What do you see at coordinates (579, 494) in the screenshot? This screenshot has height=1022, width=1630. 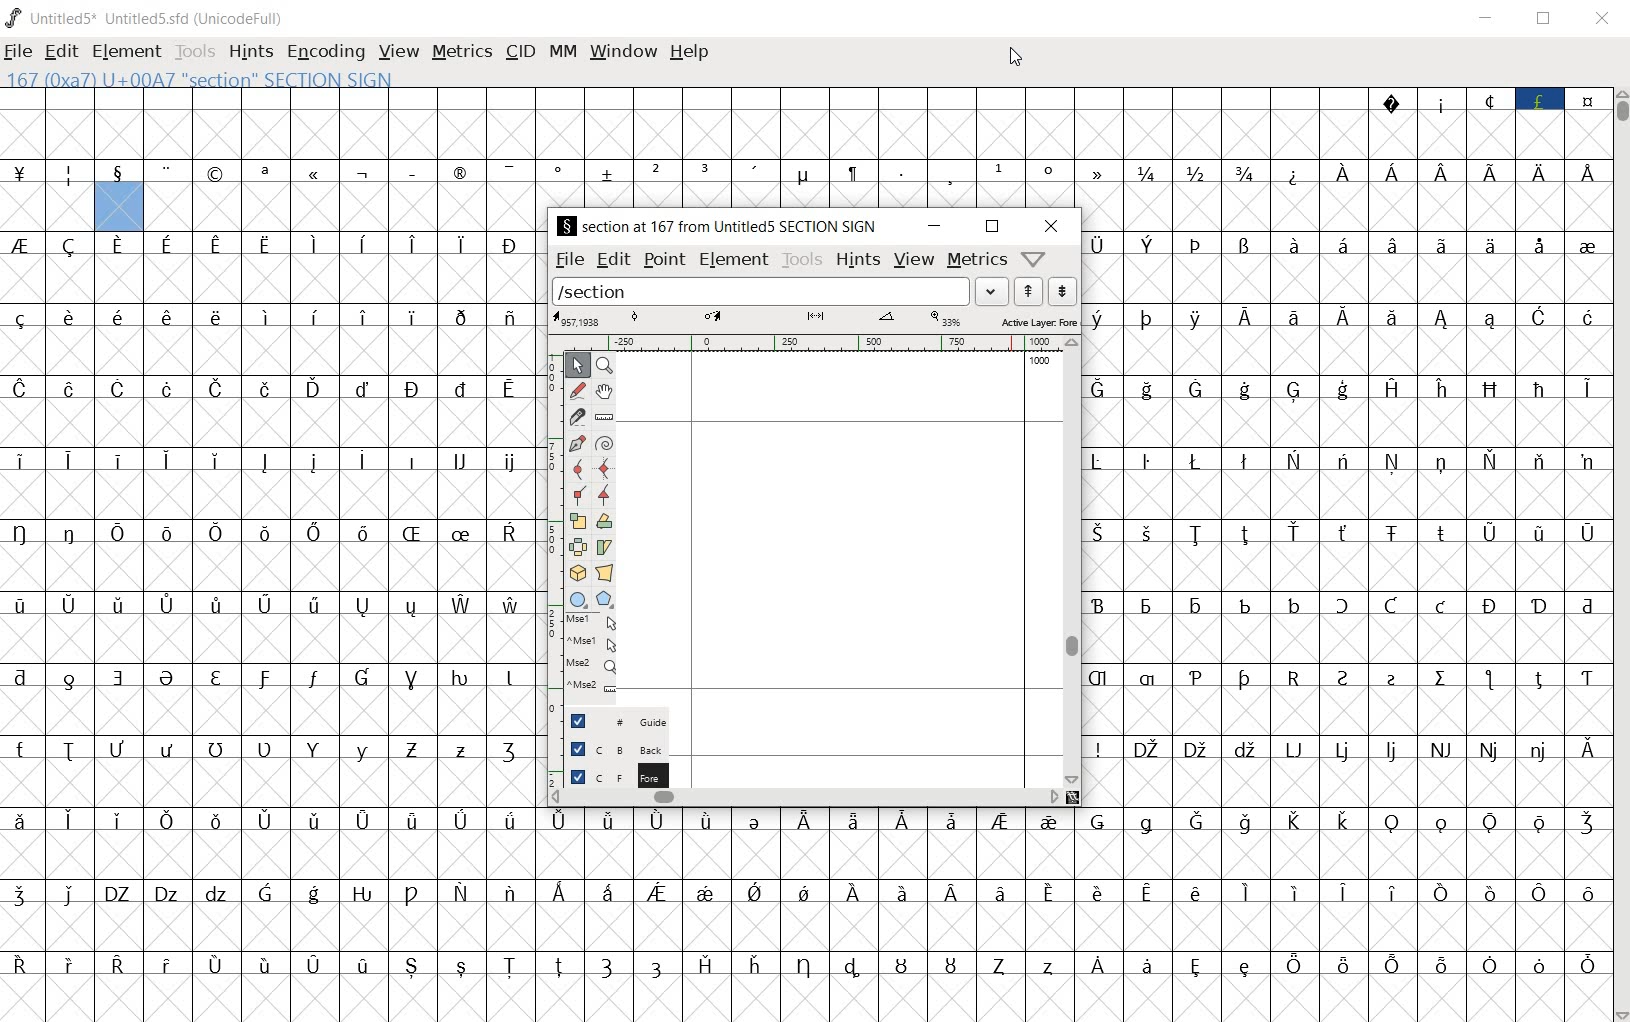 I see `Add a corner point` at bounding box center [579, 494].